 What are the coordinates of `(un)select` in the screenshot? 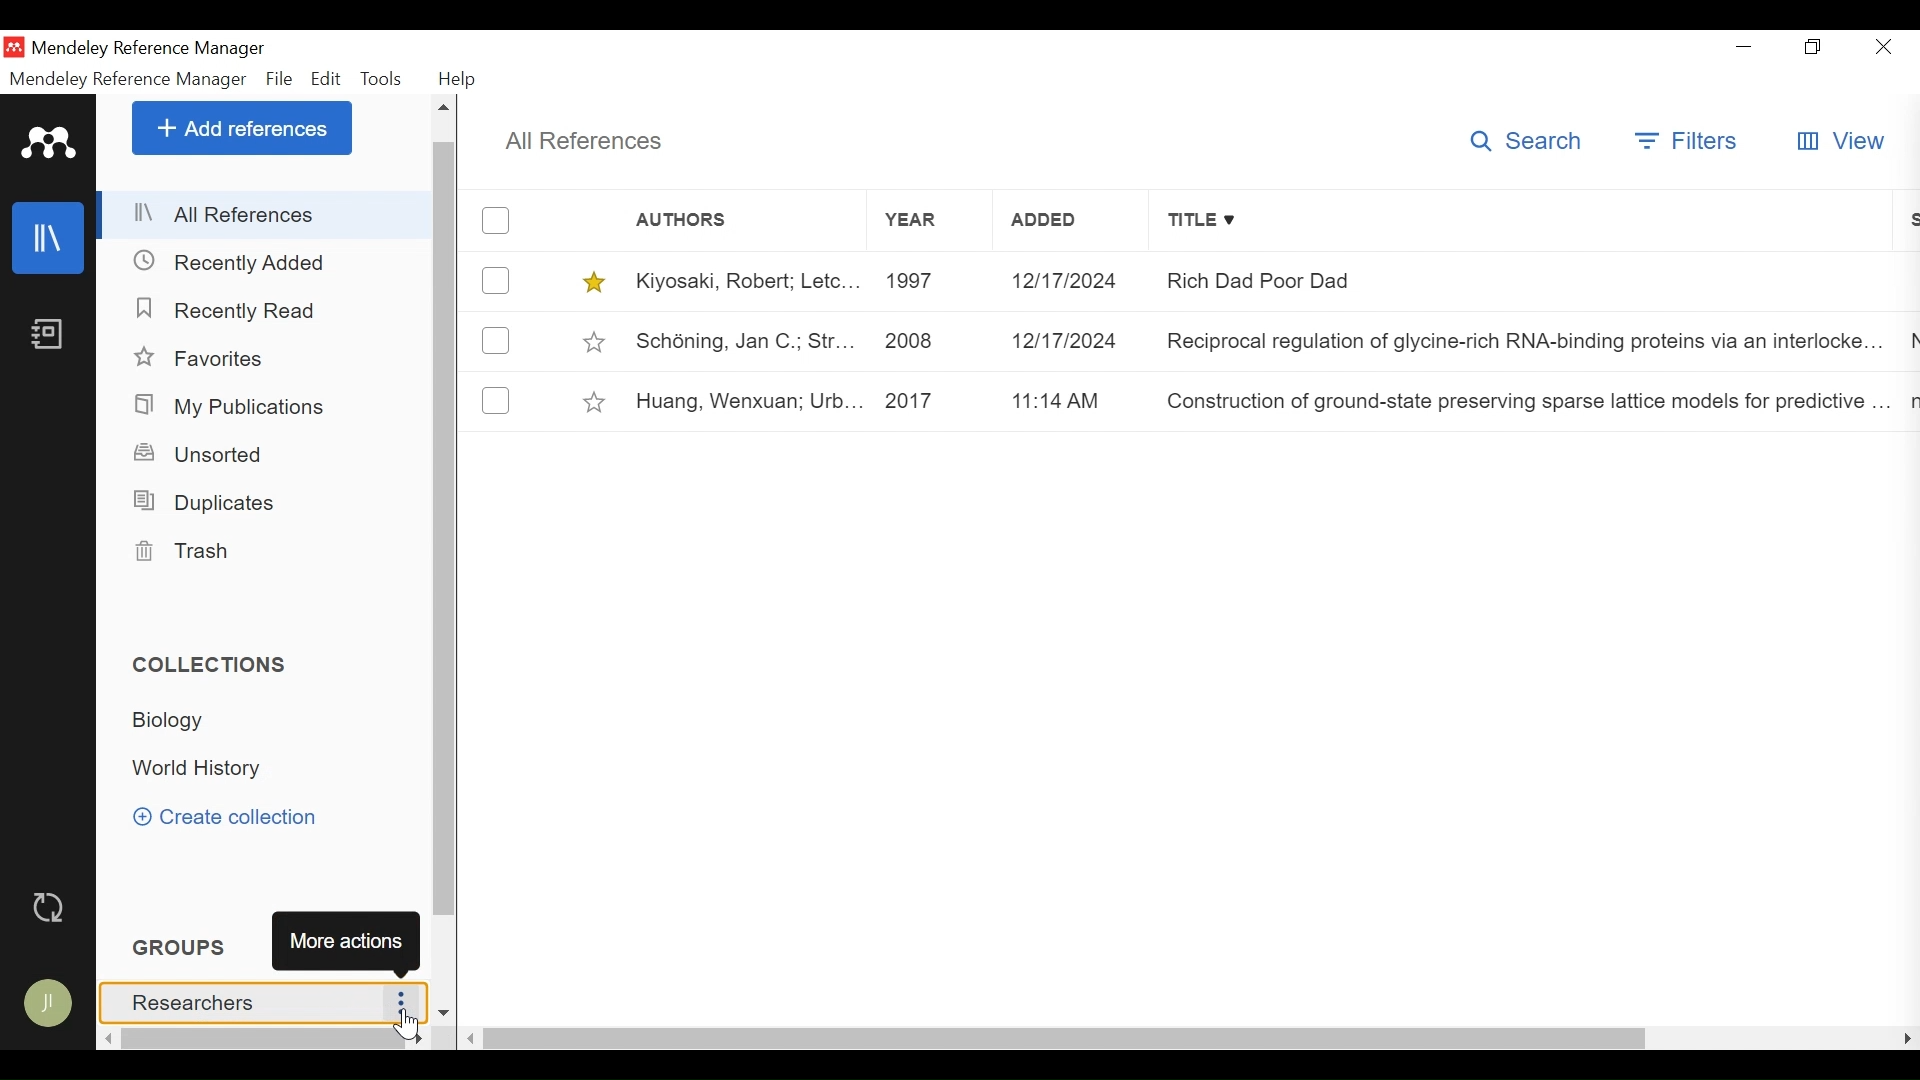 It's located at (496, 401).